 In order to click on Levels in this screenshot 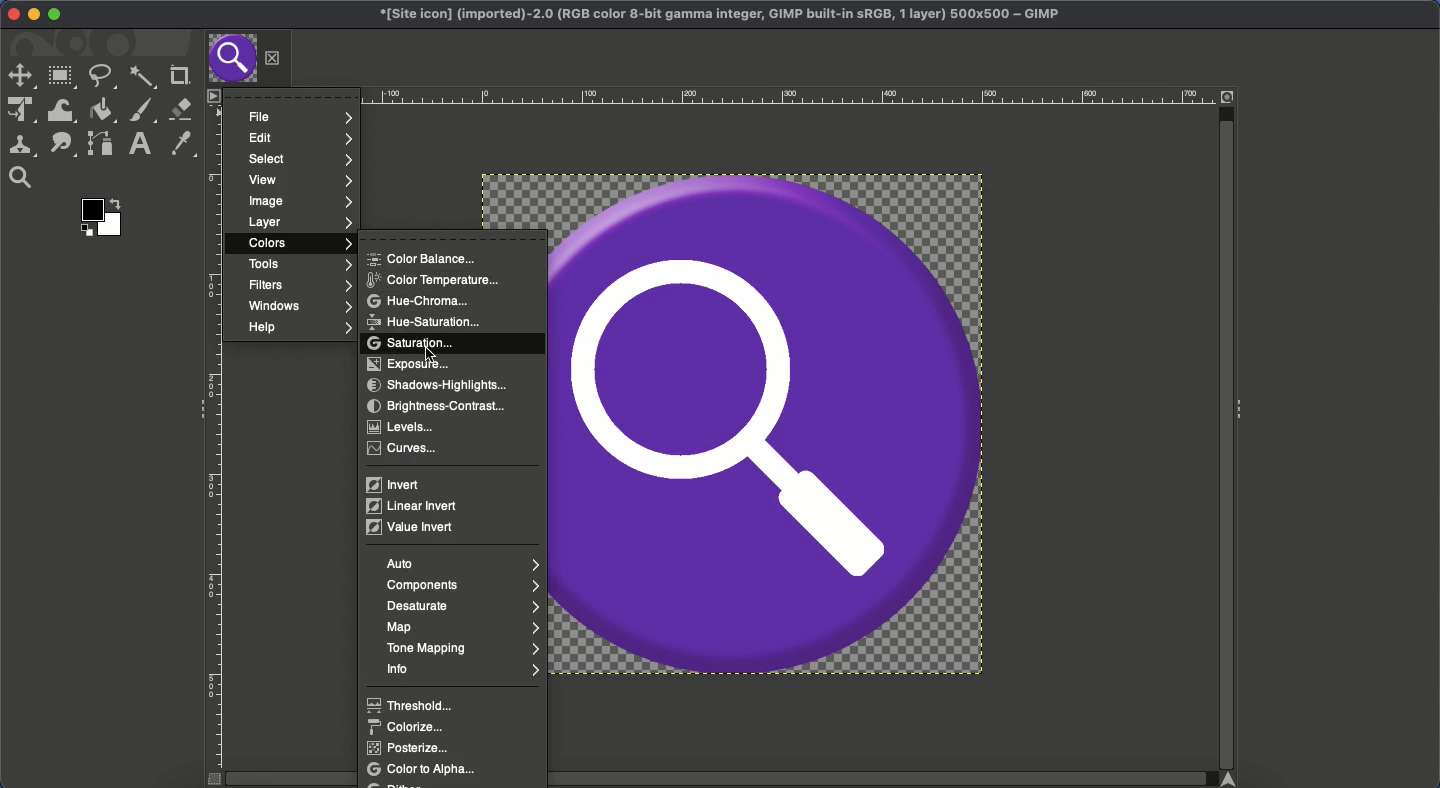, I will do `click(402, 426)`.